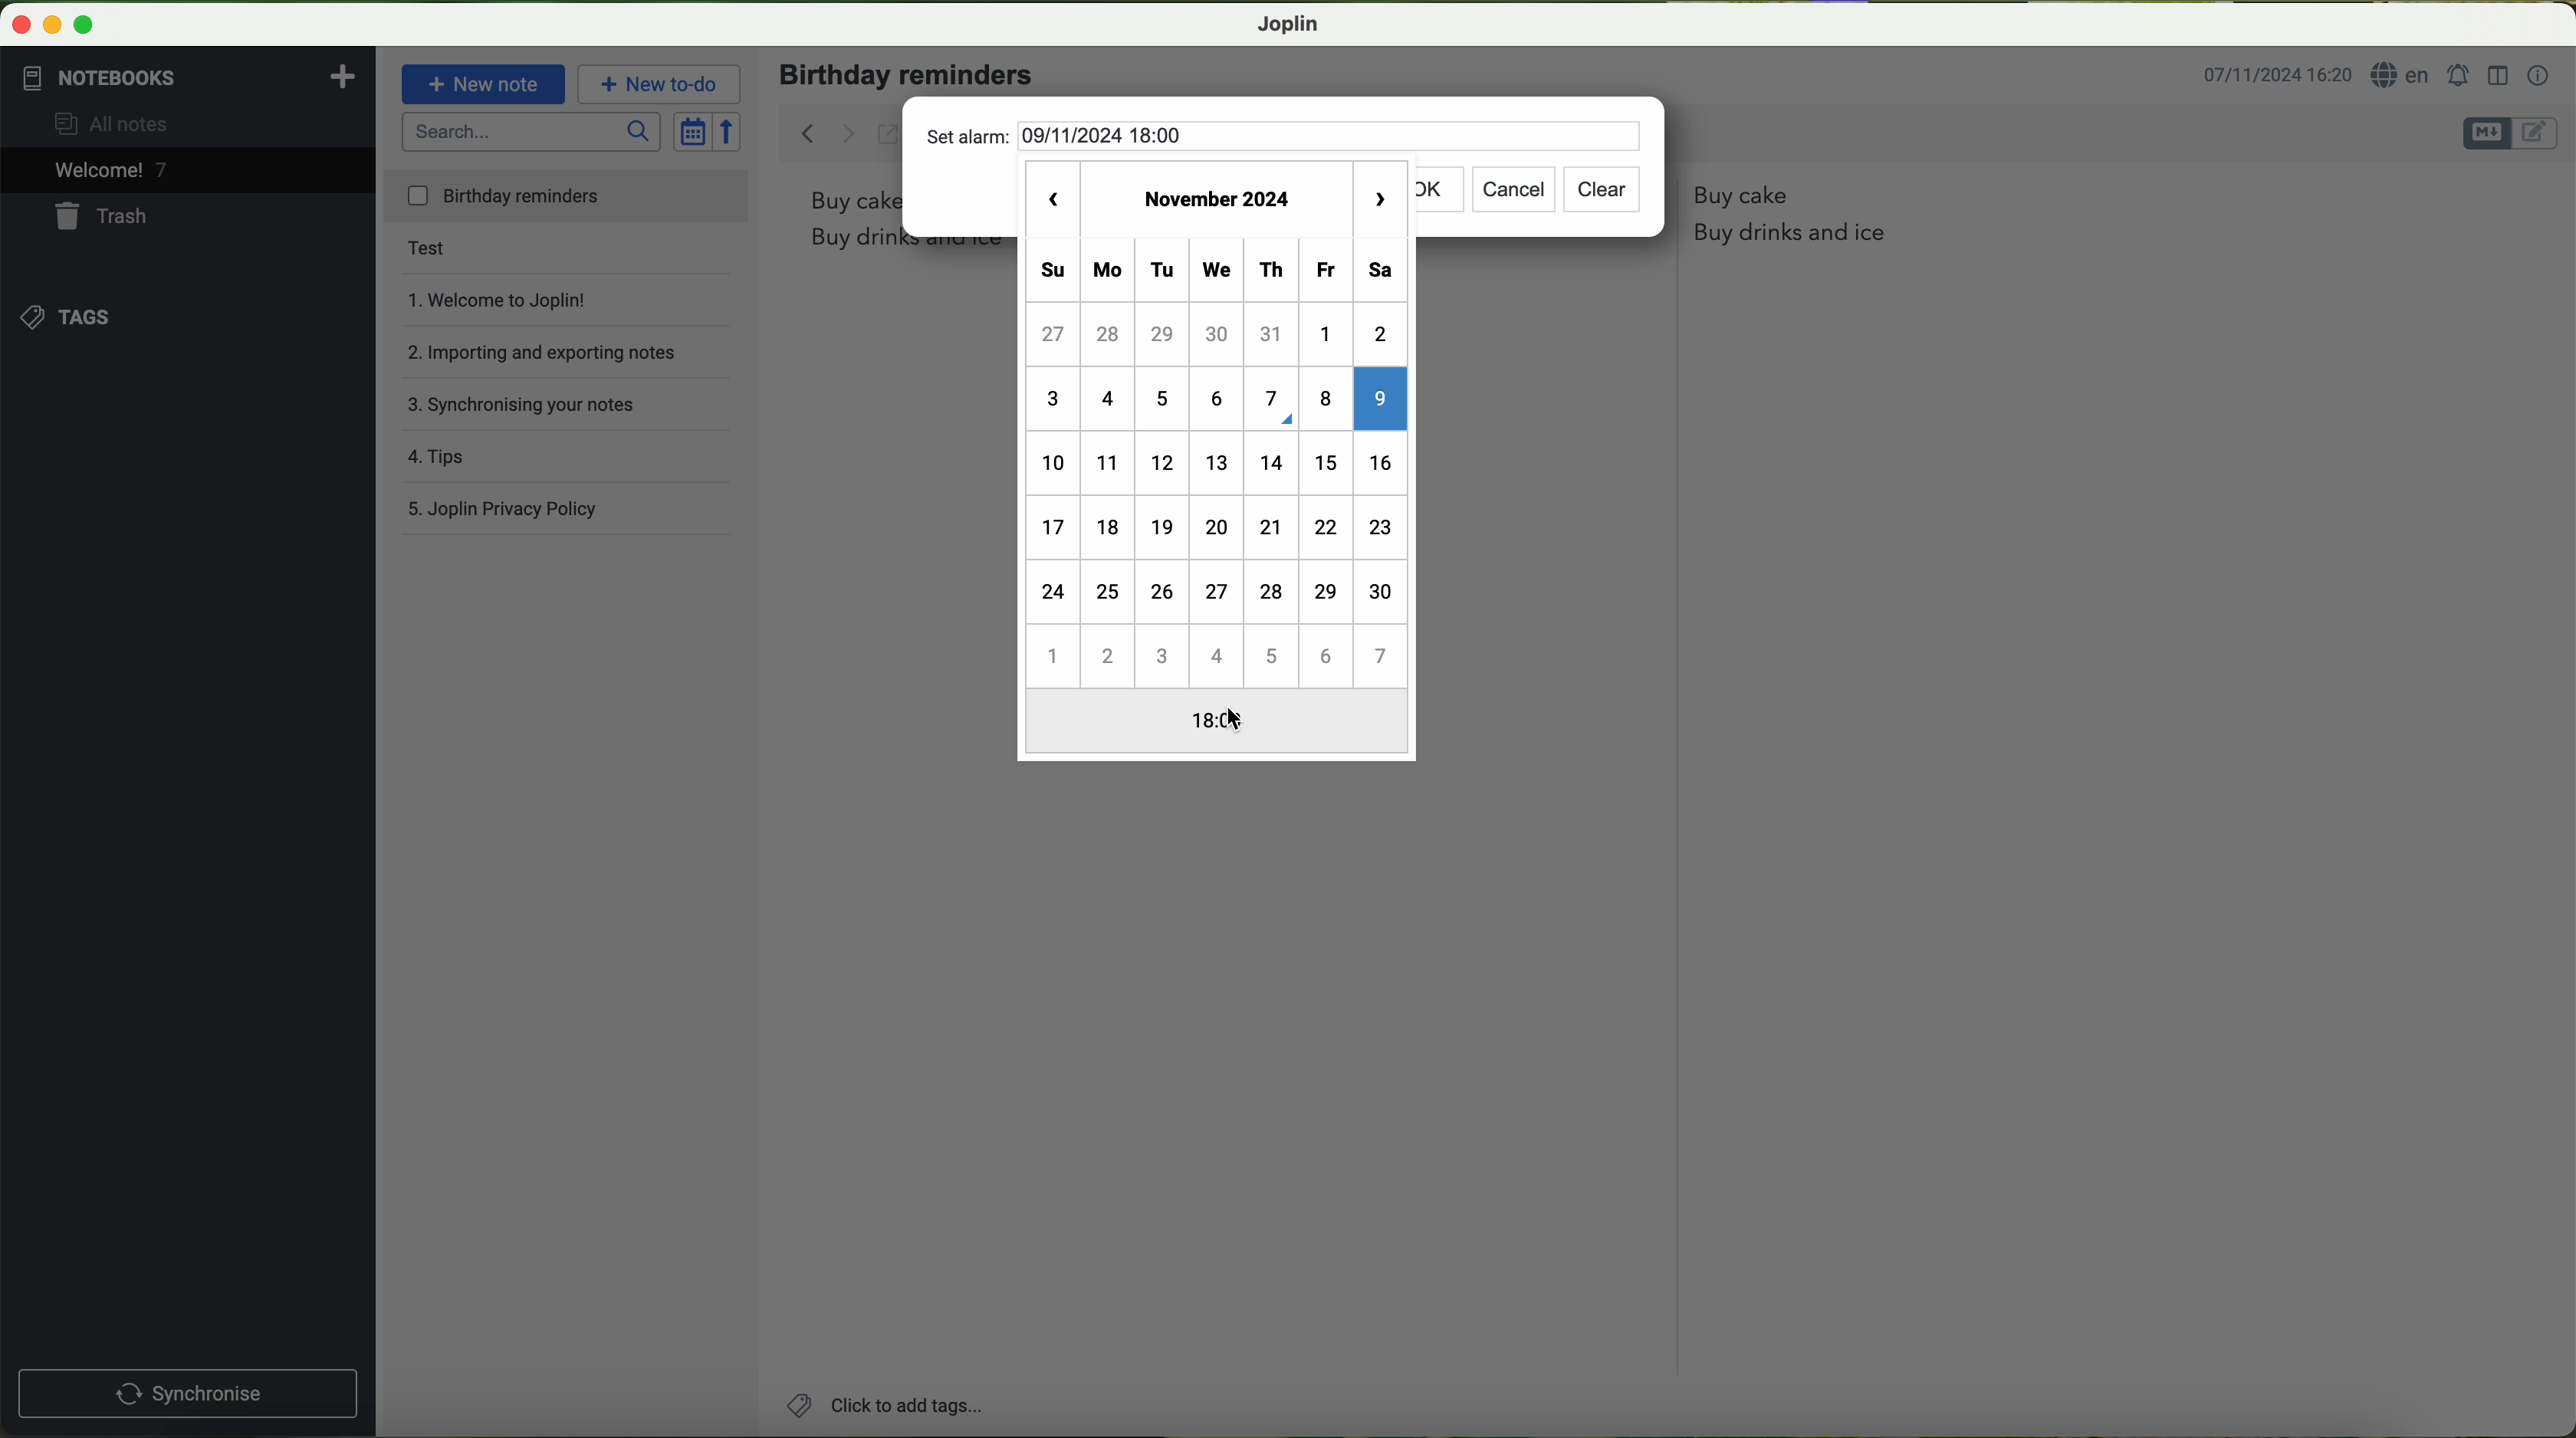  I want to click on Joplin, so click(1288, 26).